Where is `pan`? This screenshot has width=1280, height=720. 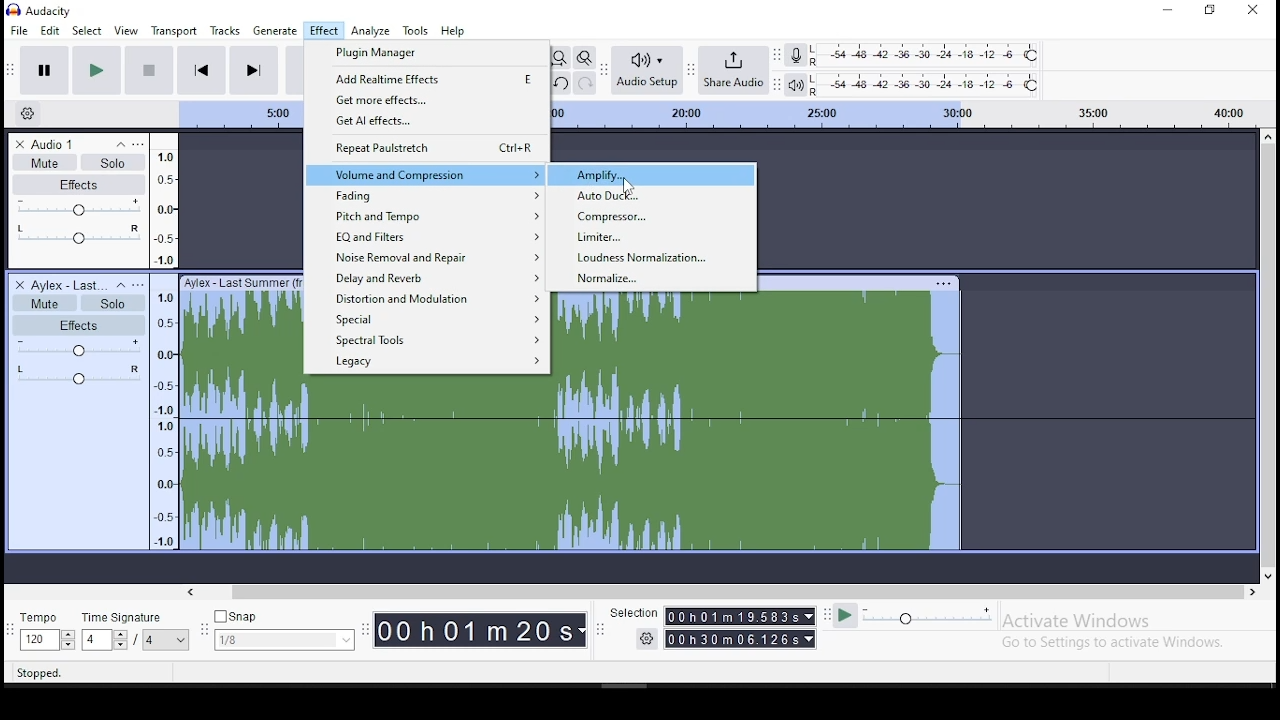 pan is located at coordinates (80, 376).